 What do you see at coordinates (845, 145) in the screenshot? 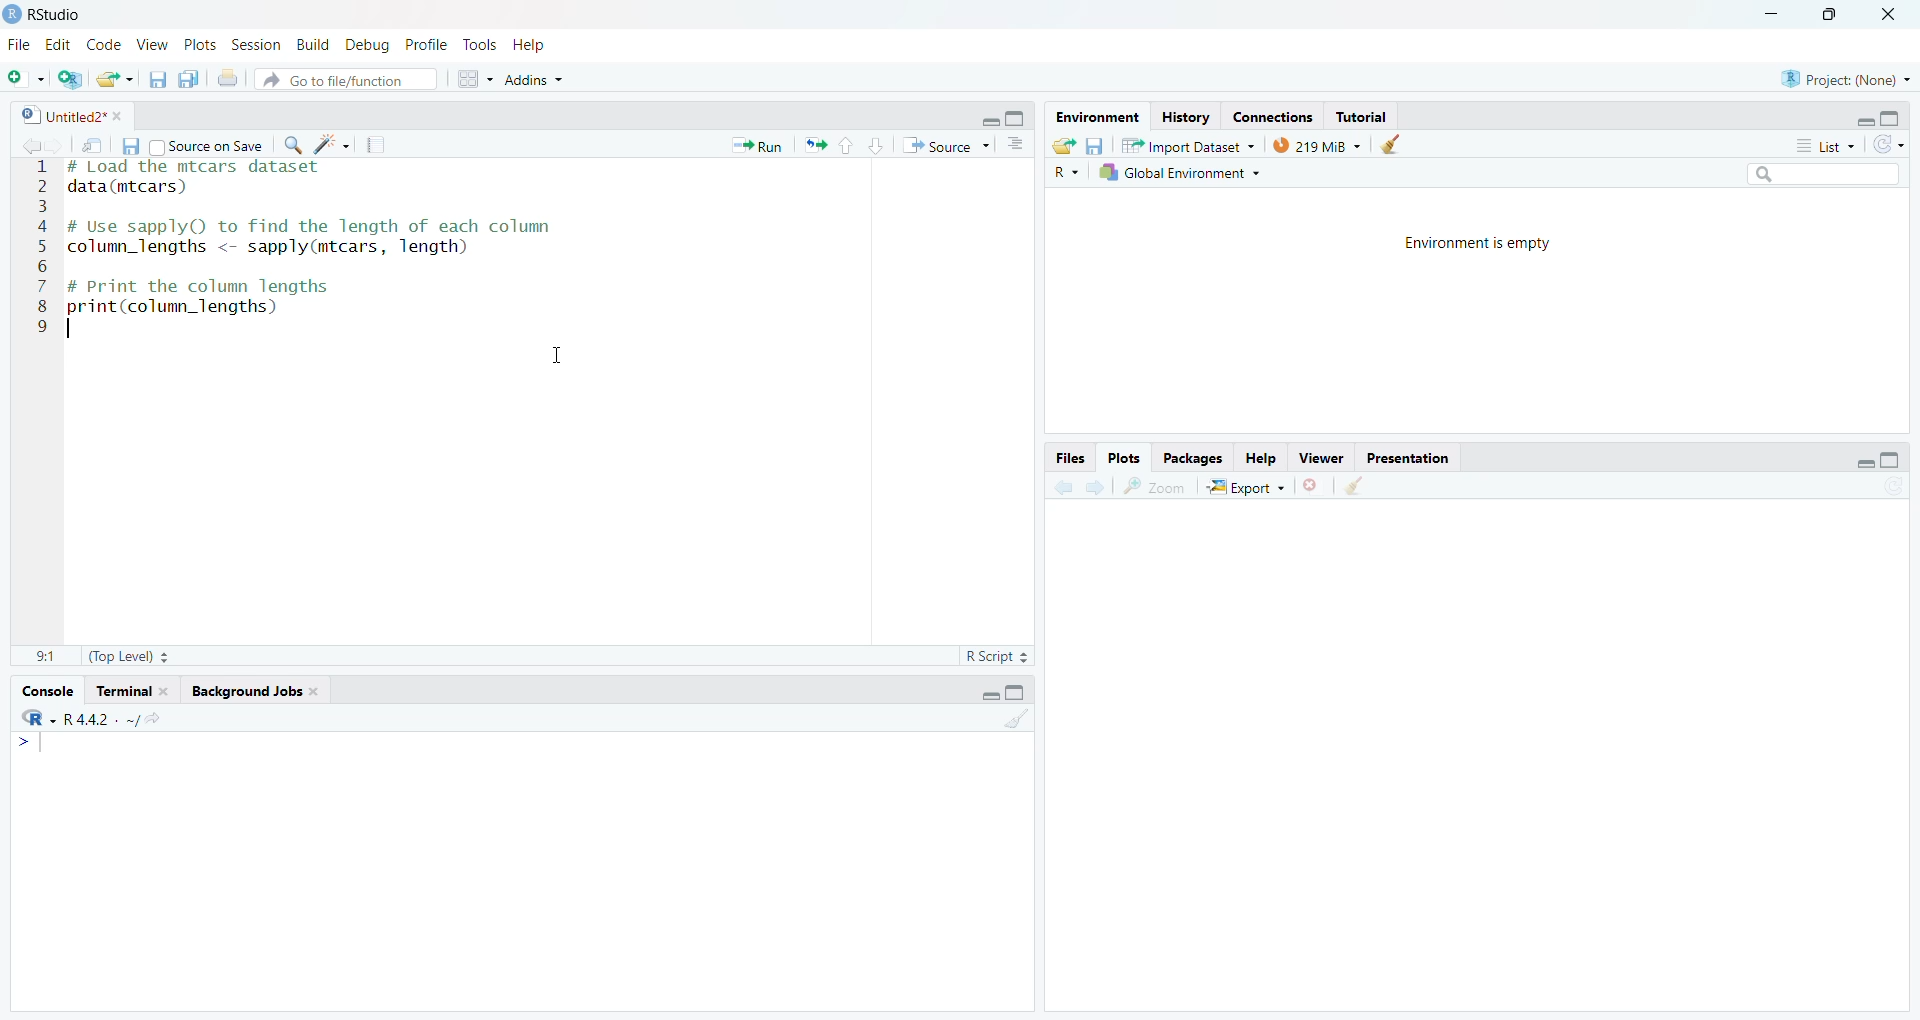
I see `Go to previous section` at bounding box center [845, 145].